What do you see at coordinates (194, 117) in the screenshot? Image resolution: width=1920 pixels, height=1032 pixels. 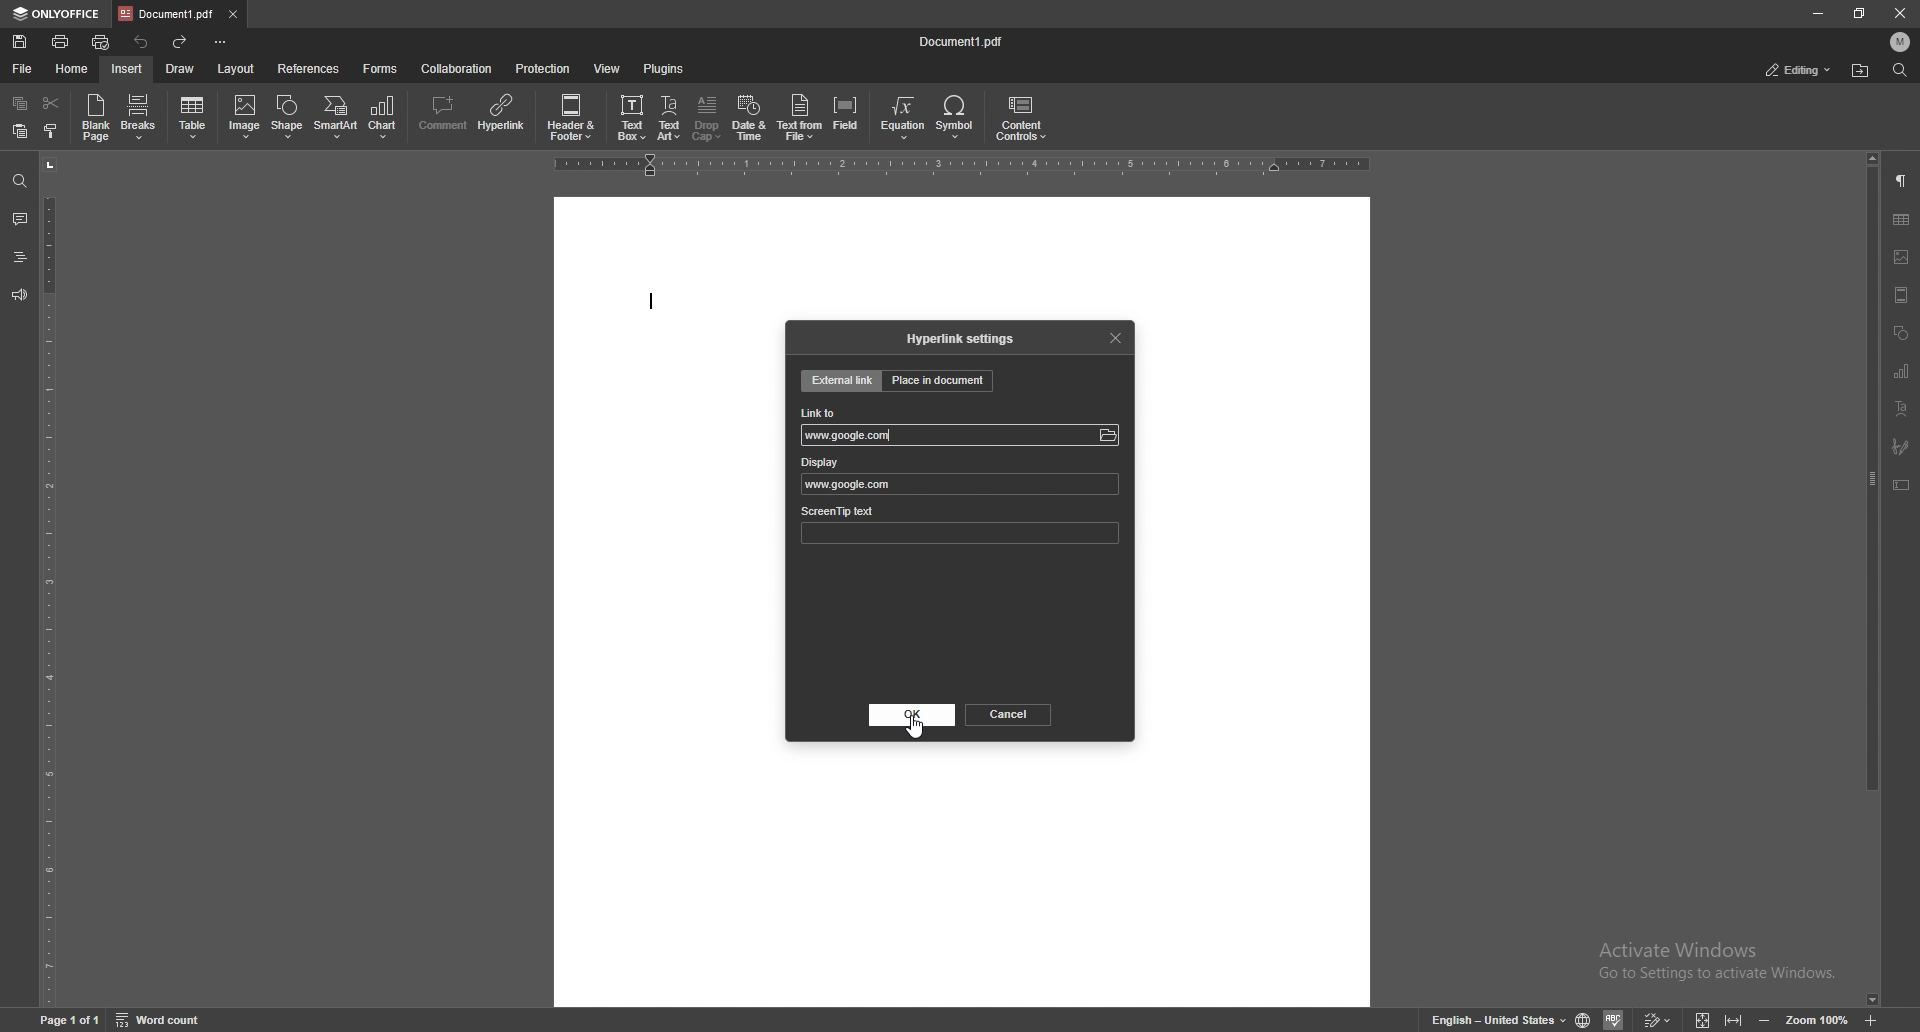 I see `table` at bounding box center [194, 117].